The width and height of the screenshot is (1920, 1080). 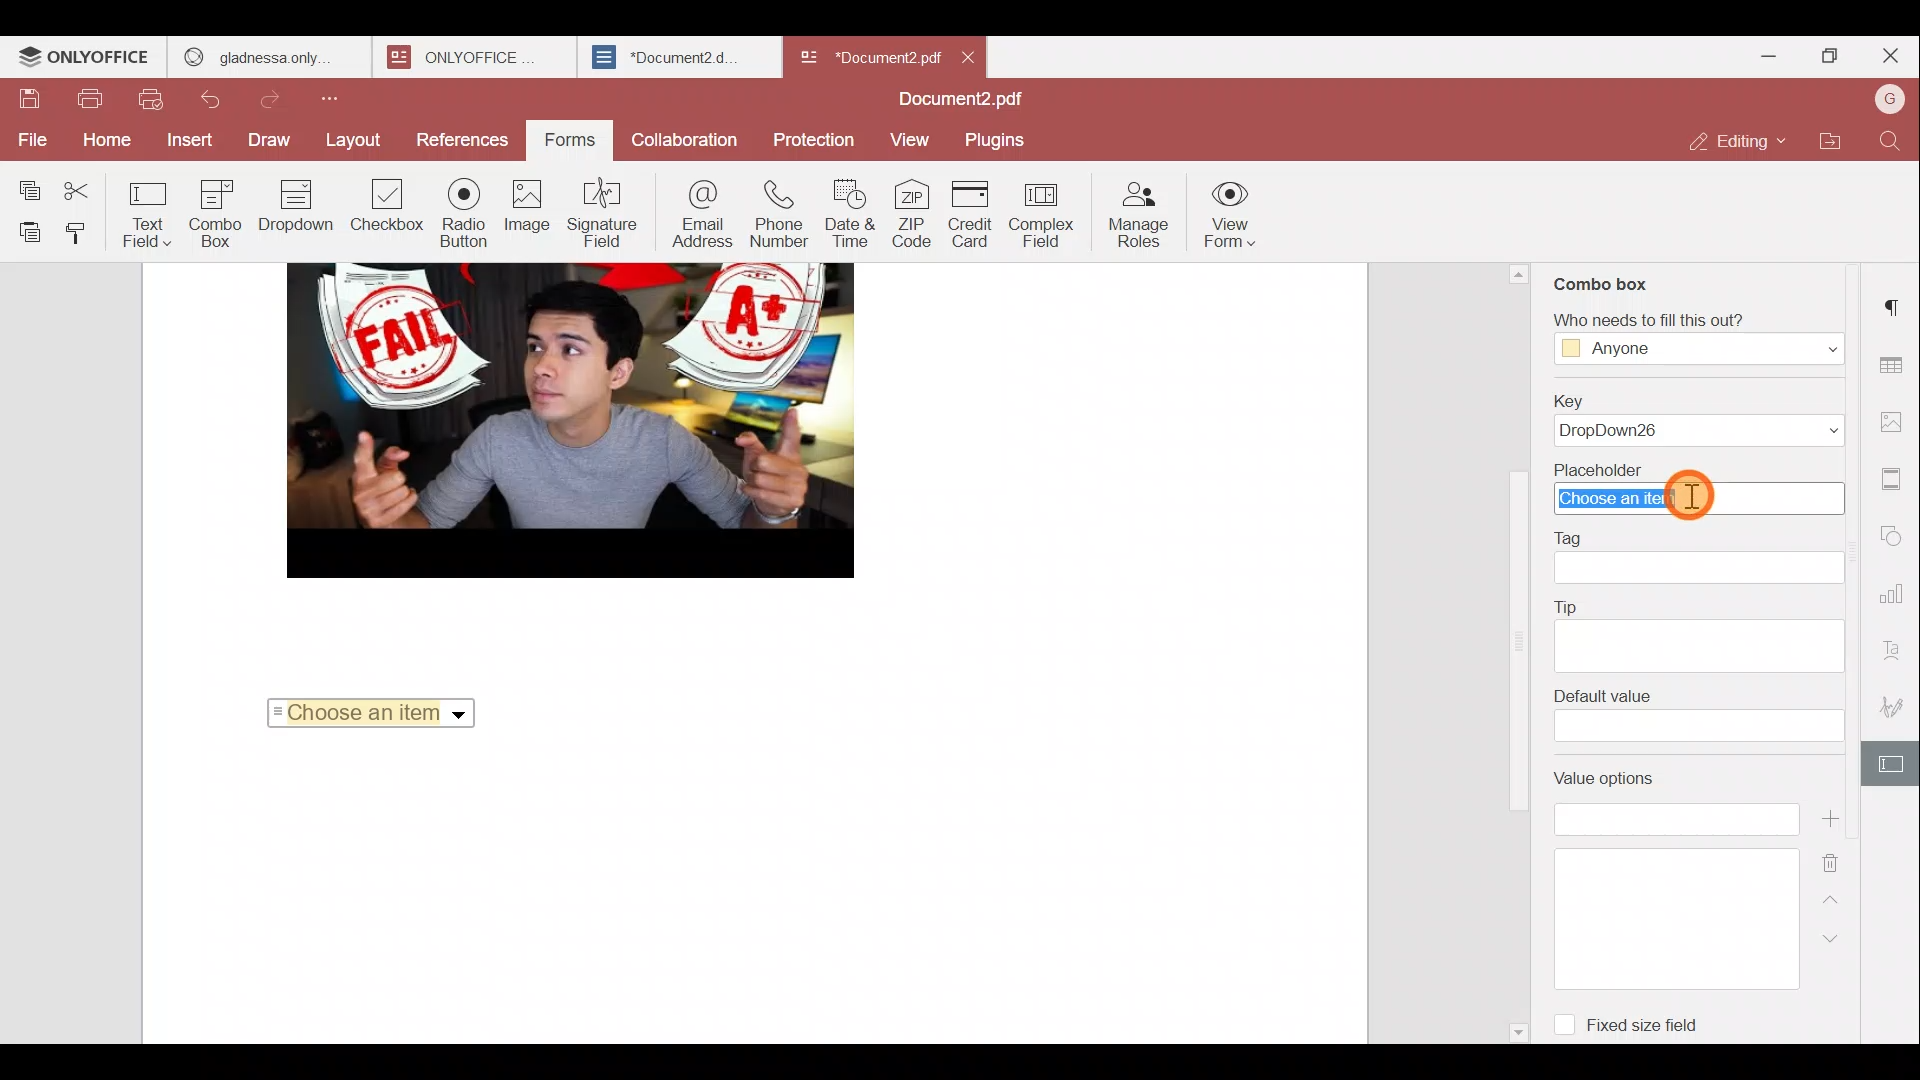 I want to click on Placeholder, so click(x=1696, y=488).